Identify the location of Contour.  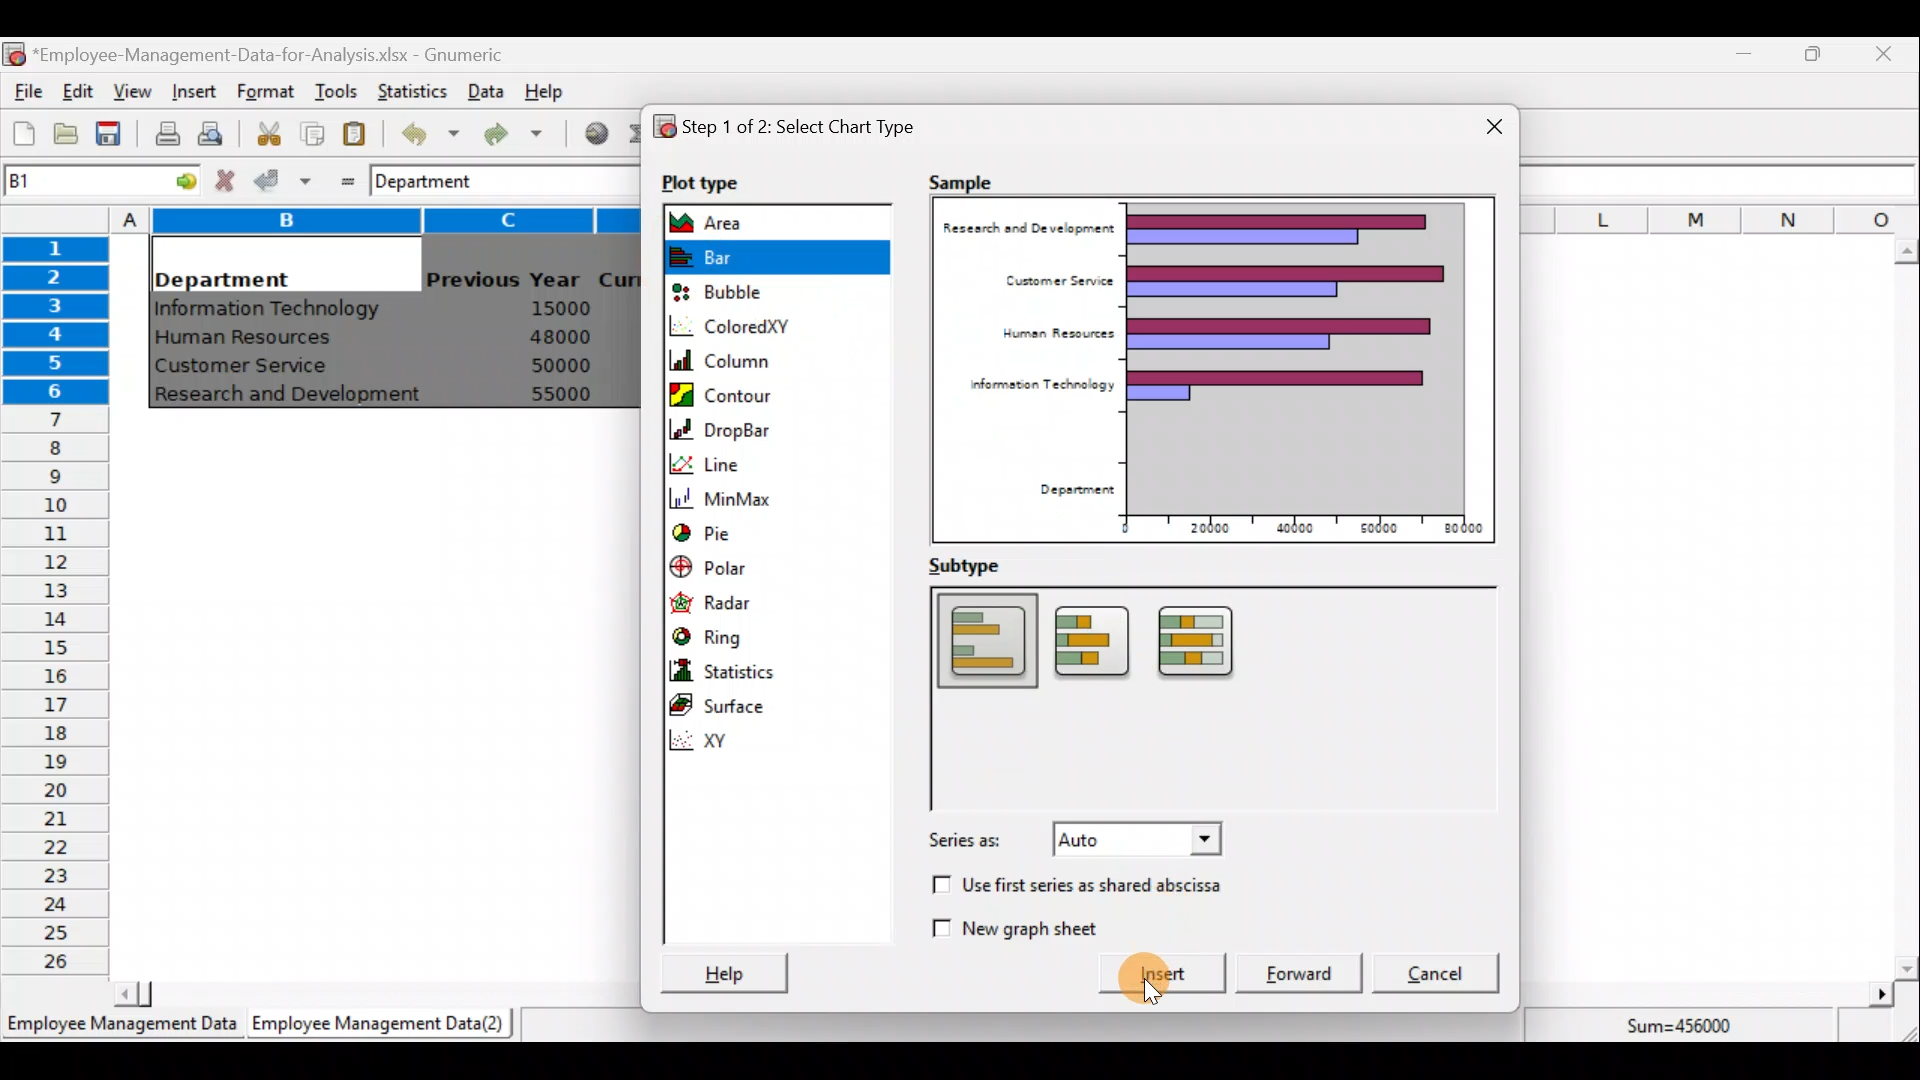
(737, 395).